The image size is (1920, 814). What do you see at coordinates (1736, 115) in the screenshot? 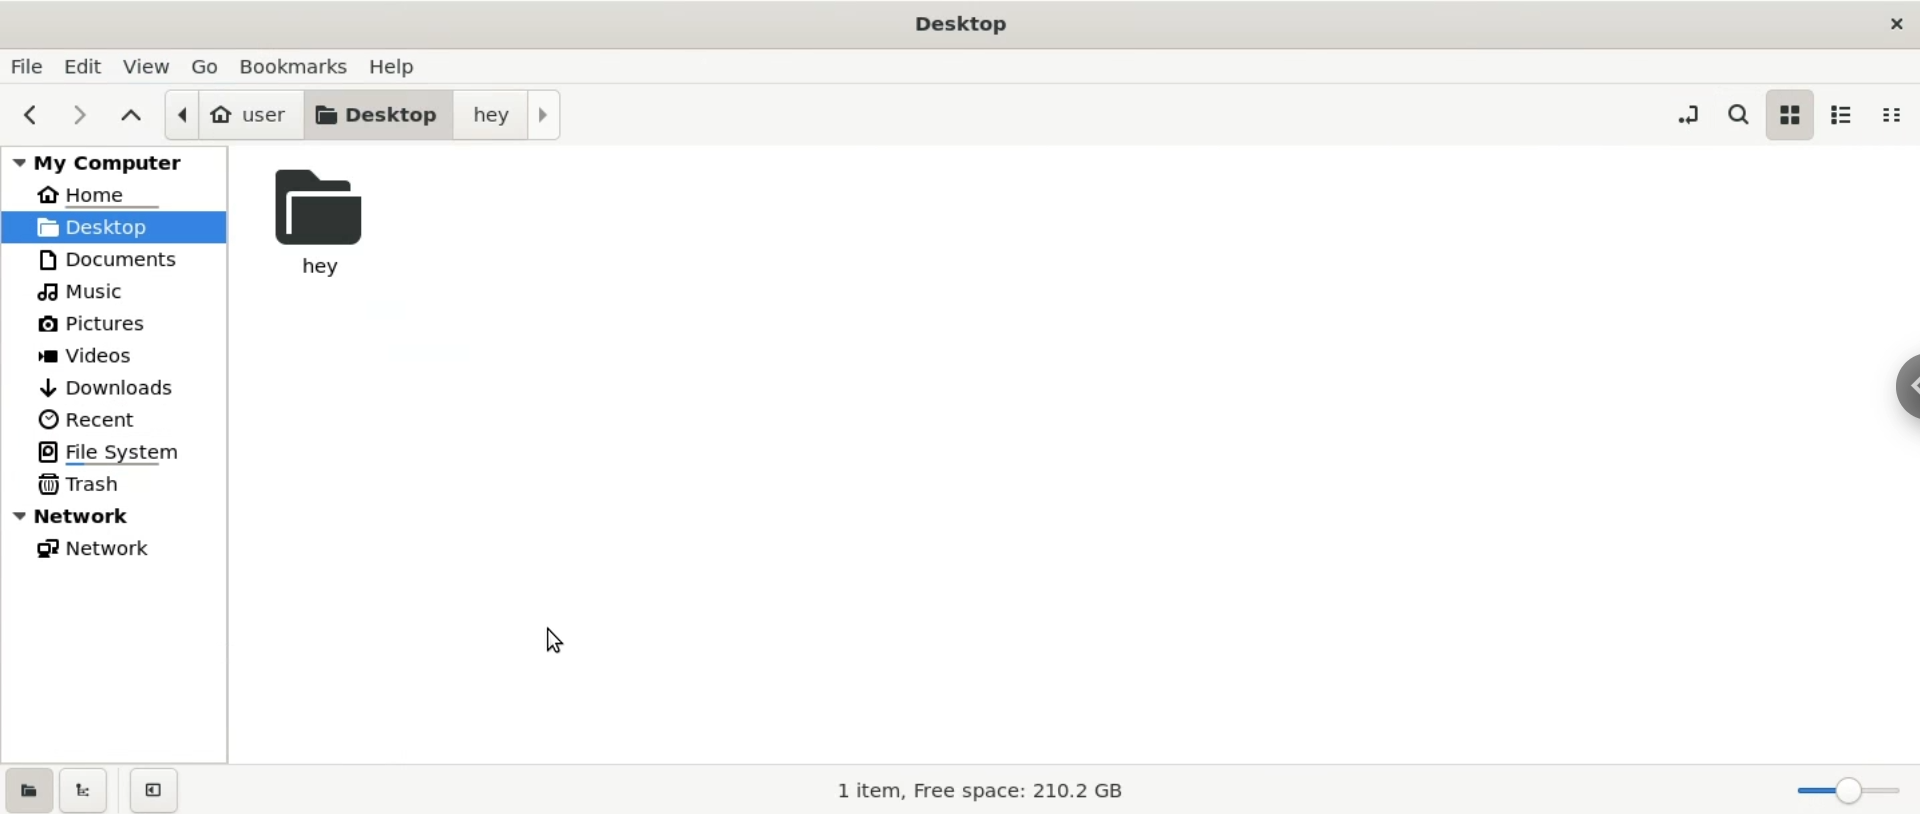
I see `search ` at bounding box center [1736, 115].